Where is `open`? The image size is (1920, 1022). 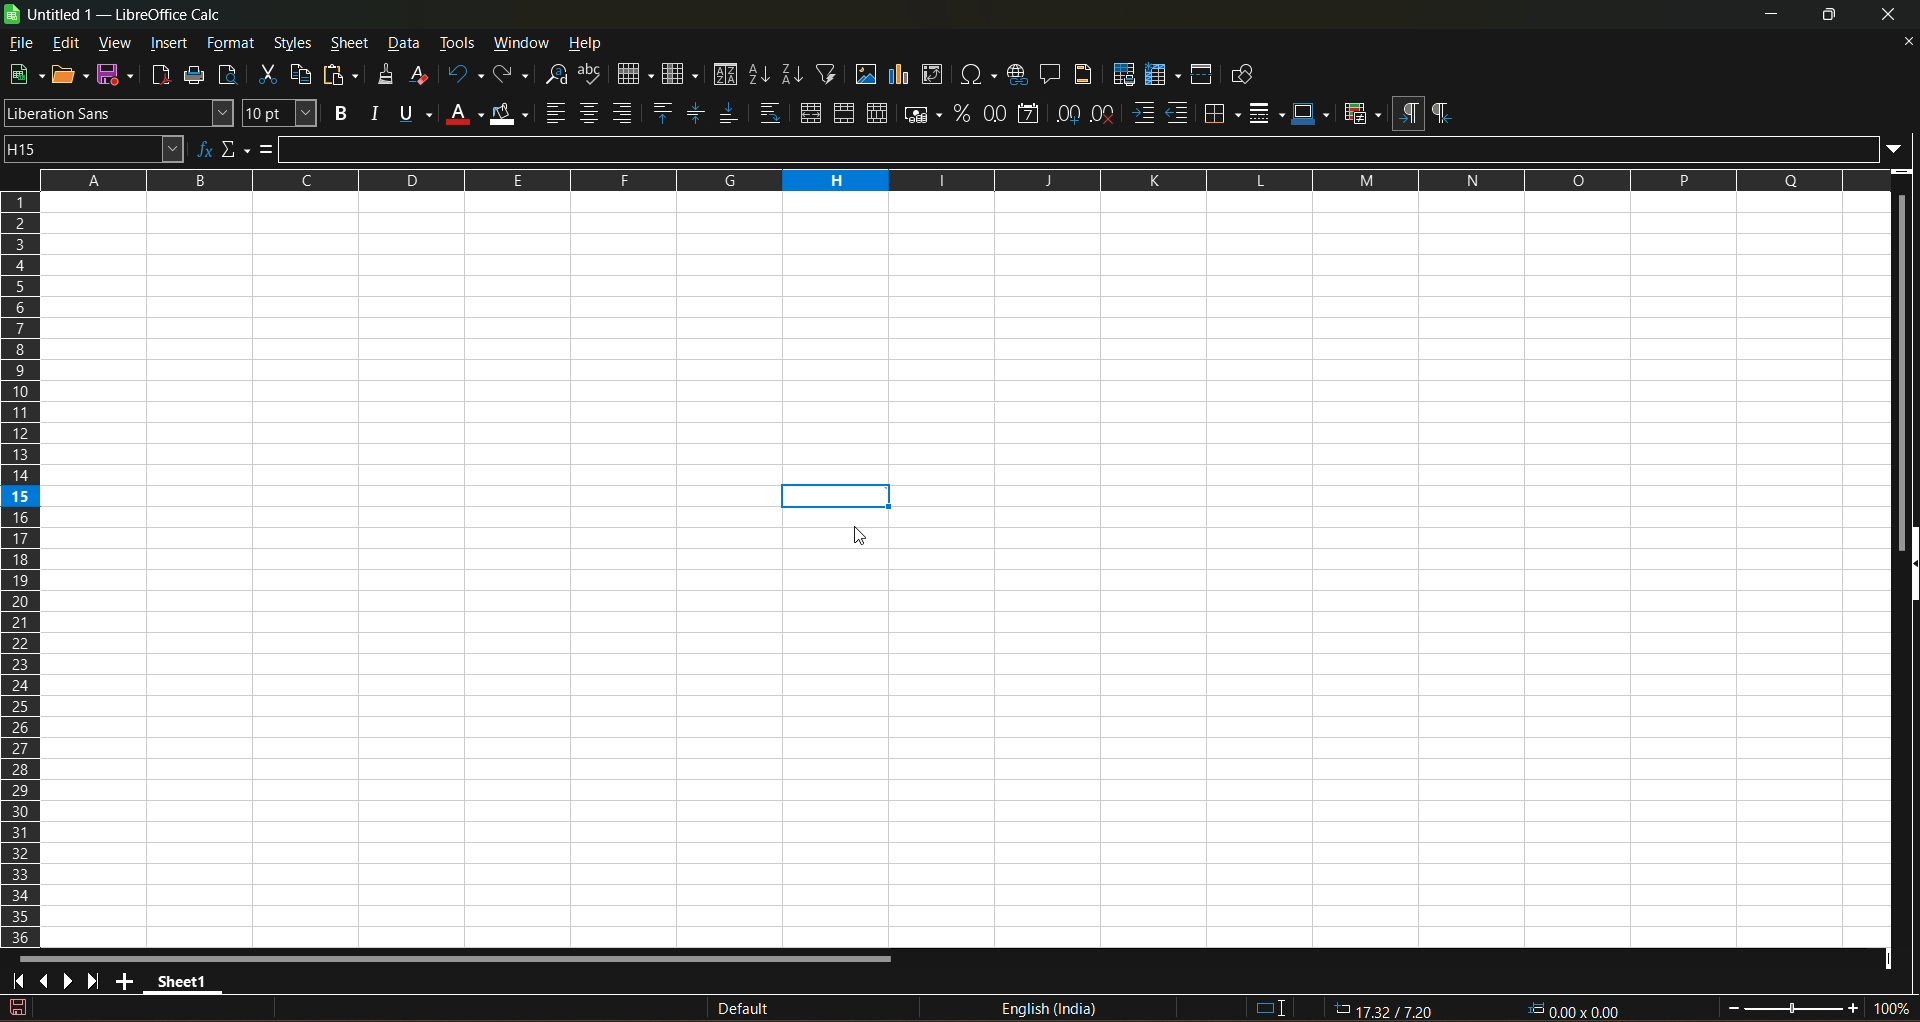
open is located at coordinates (70, 73).